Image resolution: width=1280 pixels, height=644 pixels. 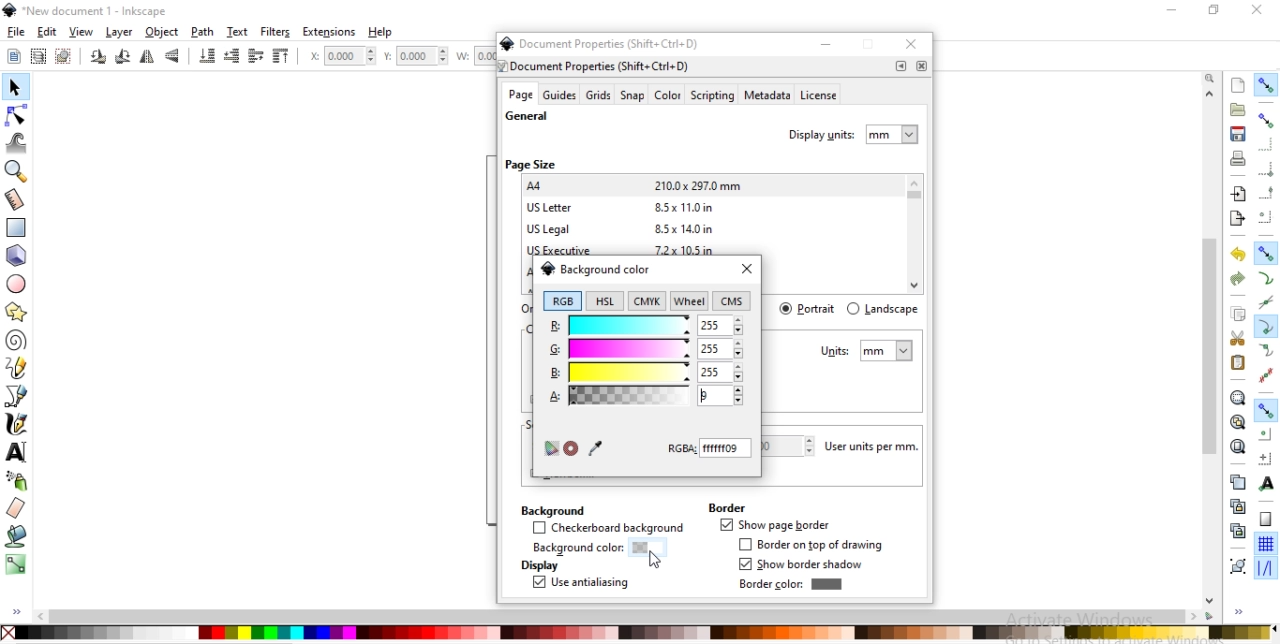 What do you see at coordinates (1266, 520) in the screenshot?
I see `snap to page border` at bounding box center [1266, 520].